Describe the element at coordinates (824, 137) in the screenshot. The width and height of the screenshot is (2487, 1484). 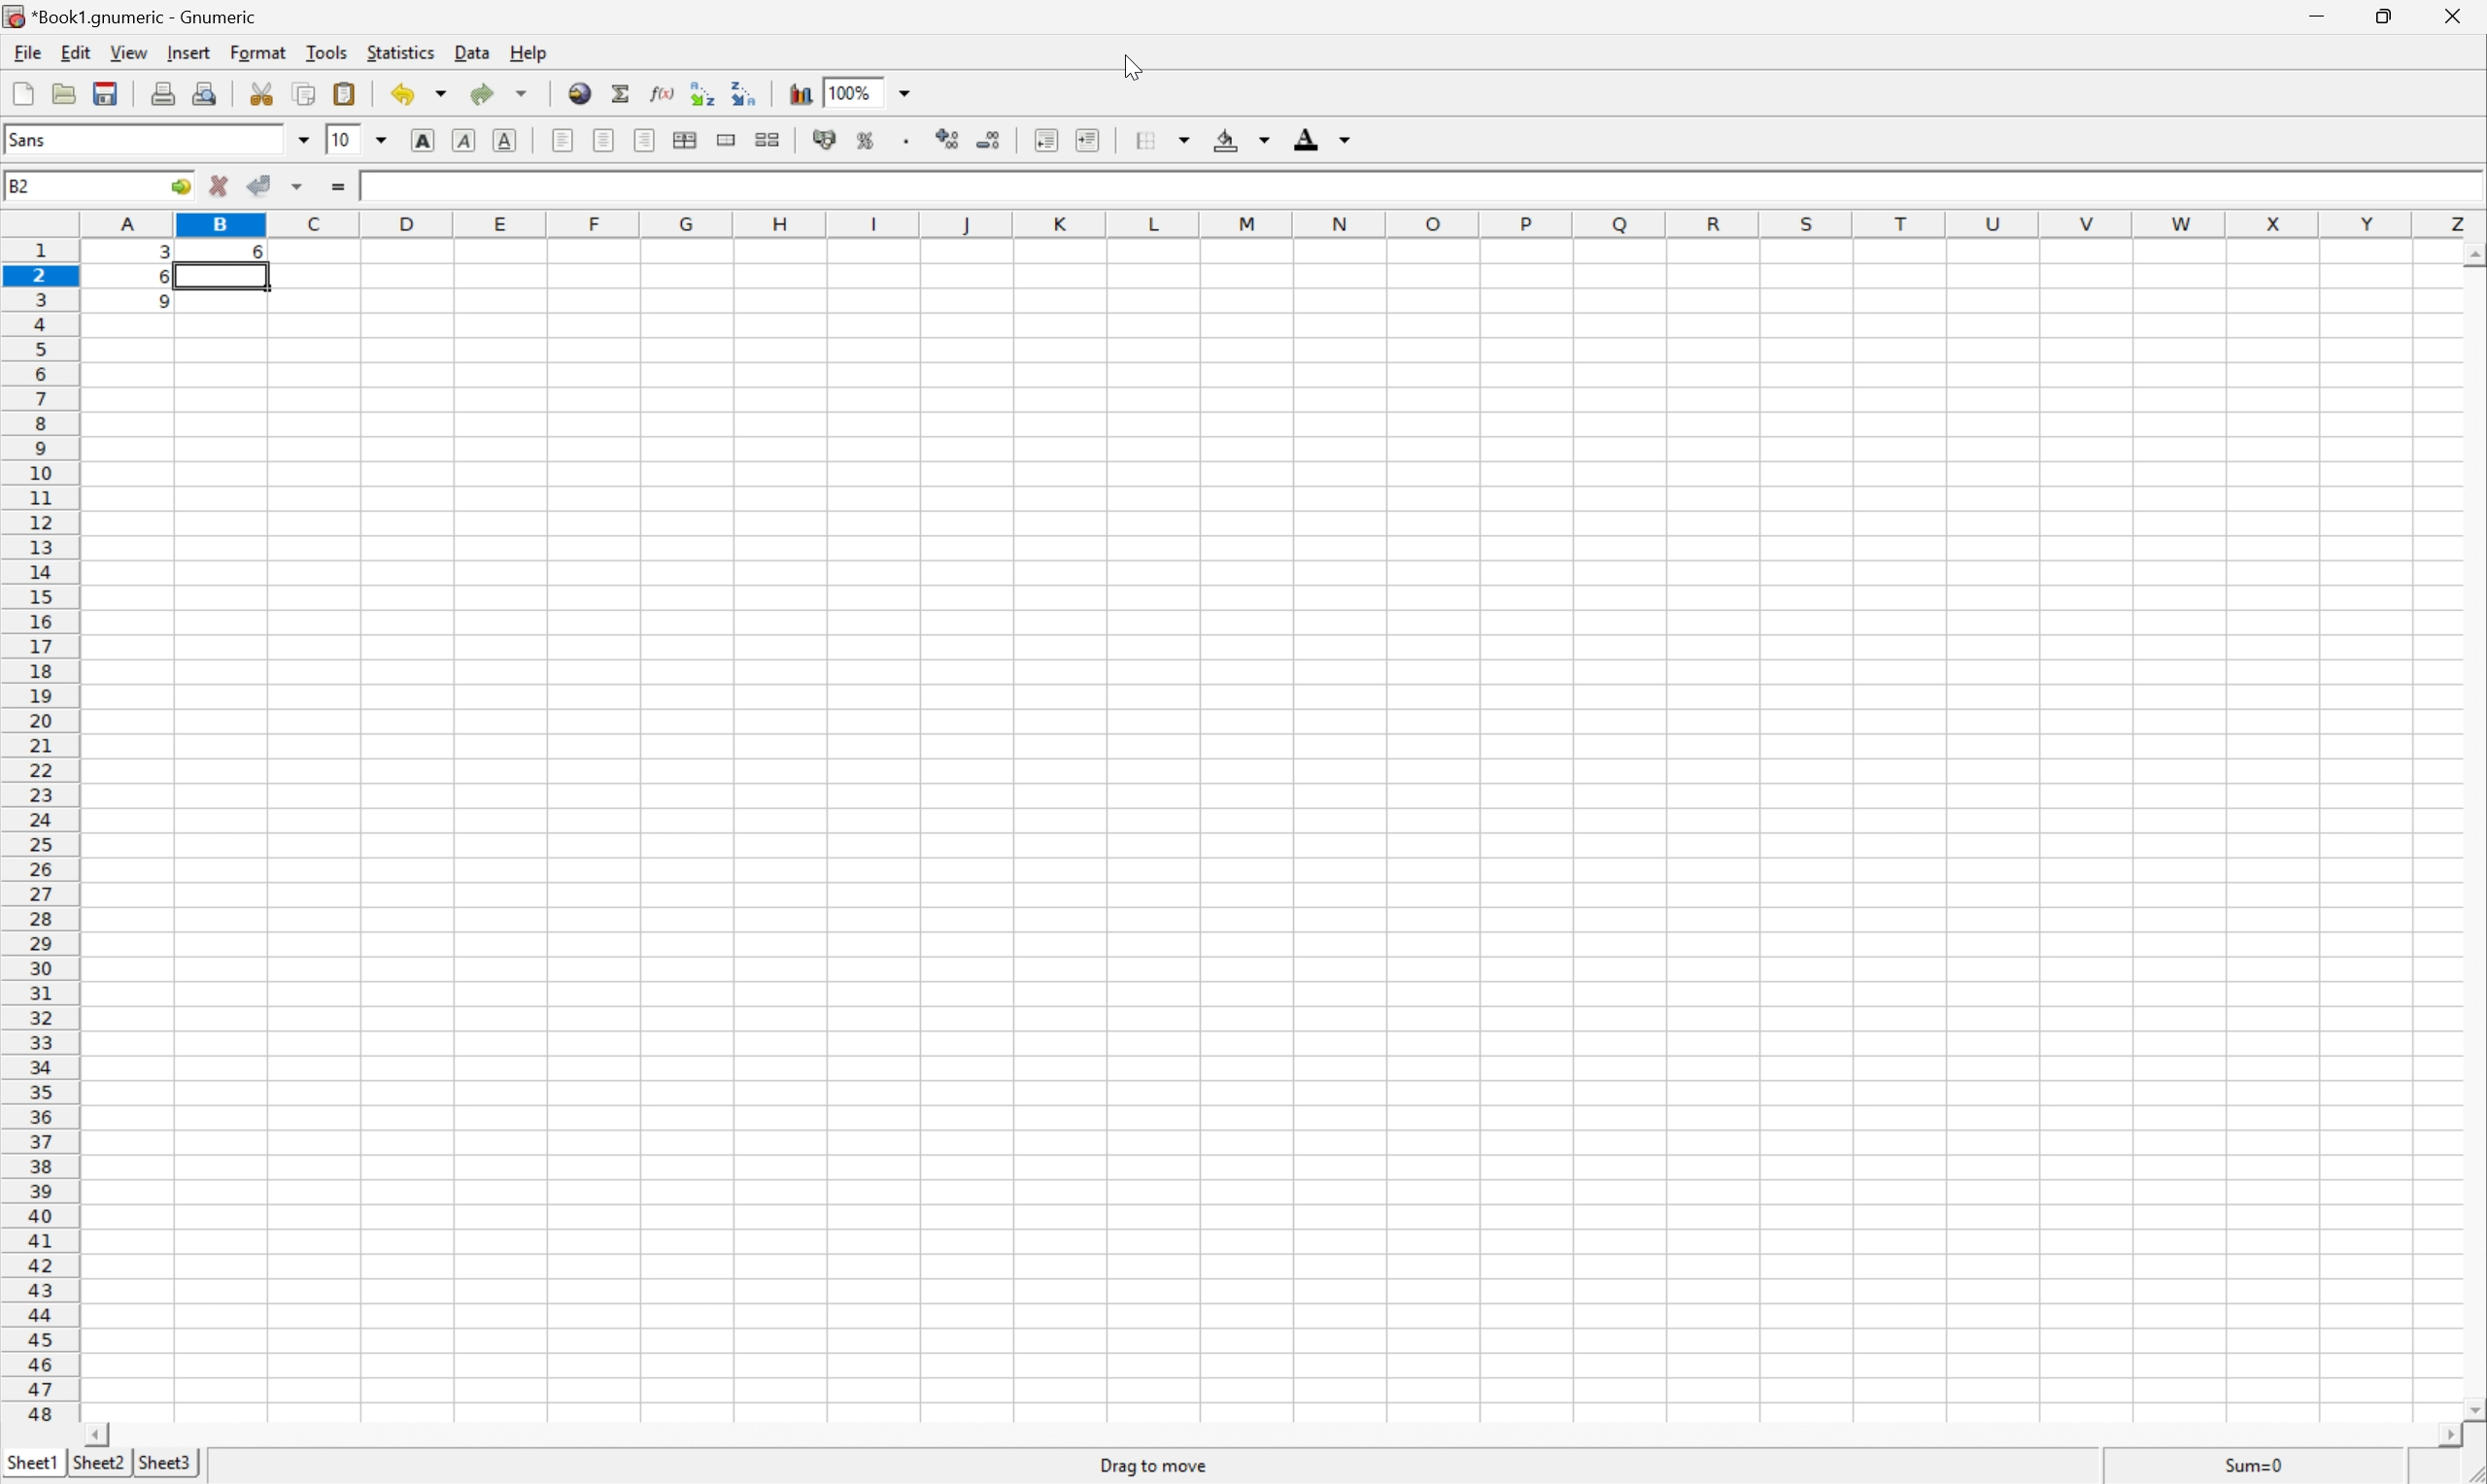
I see `Format the selection as accounting` at that location.